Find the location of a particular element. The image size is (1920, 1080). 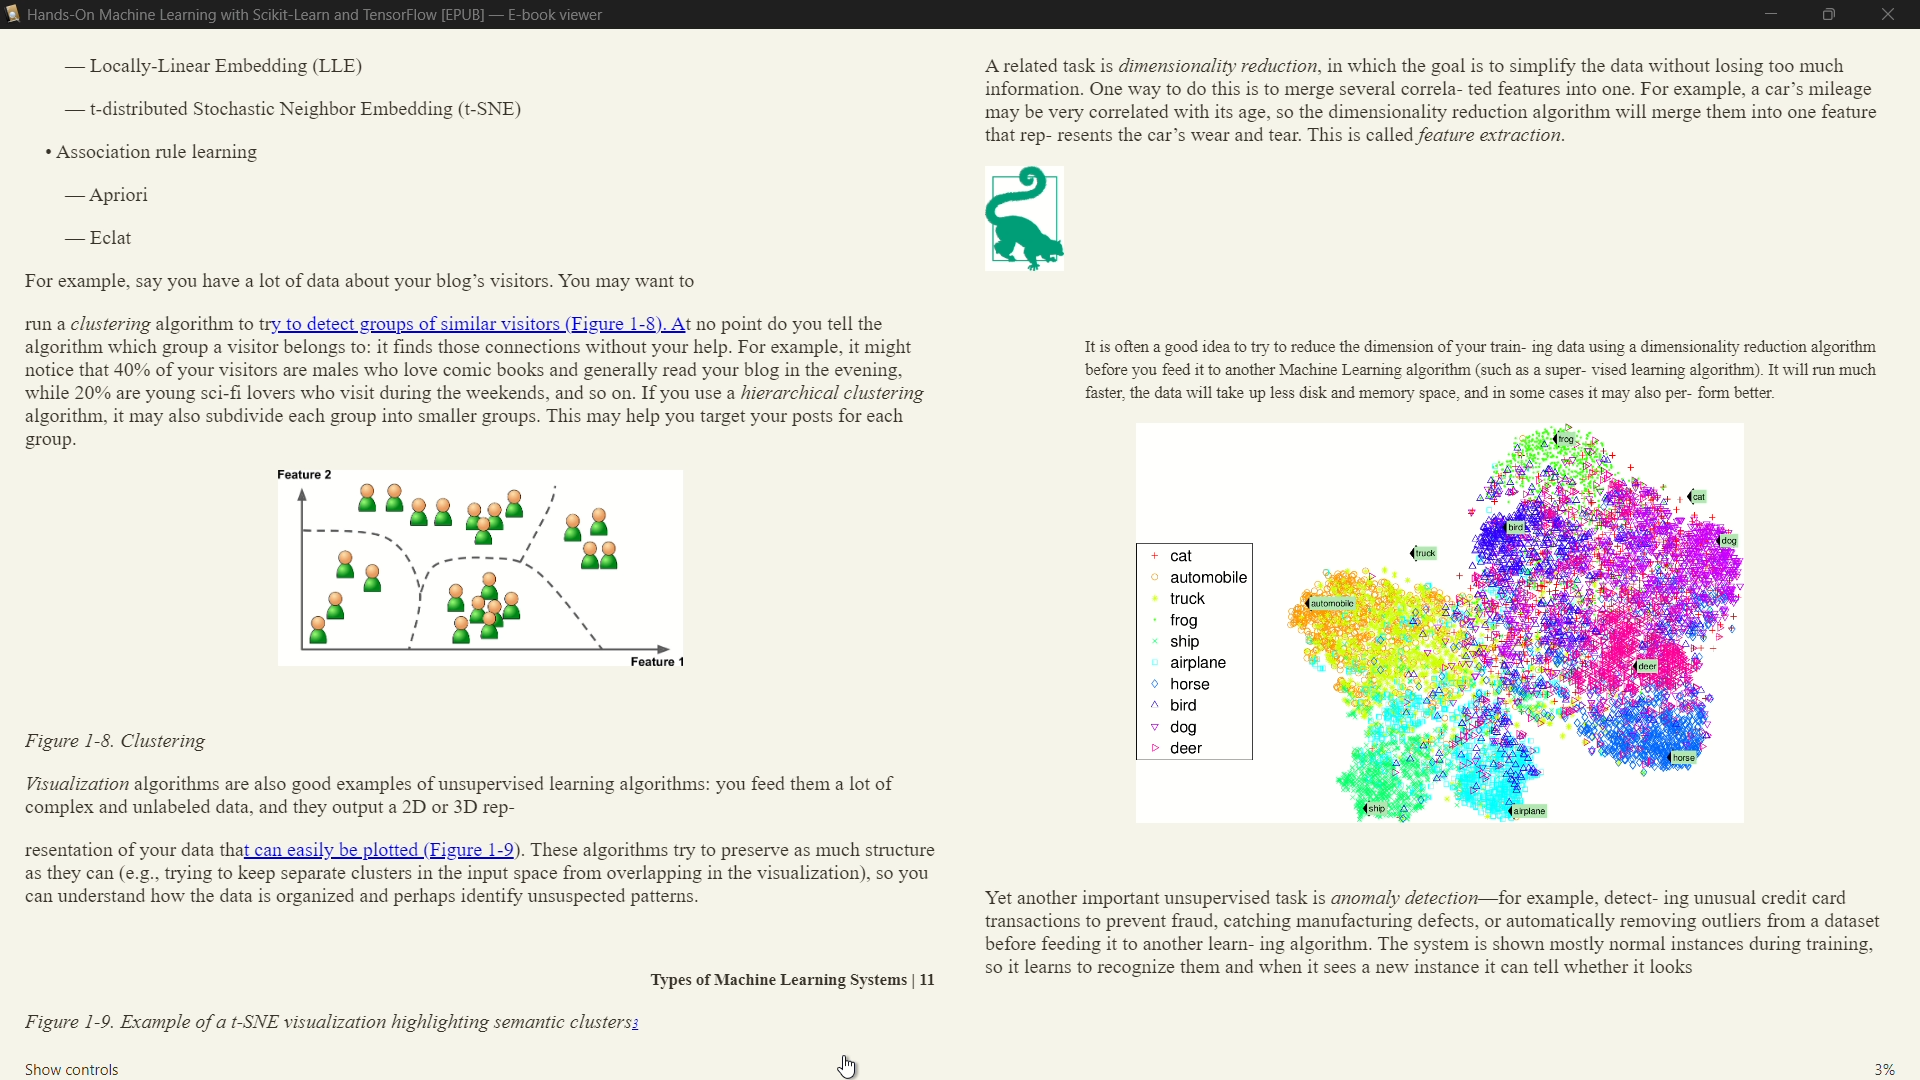

minimize is located at coordinates (1771, 14).